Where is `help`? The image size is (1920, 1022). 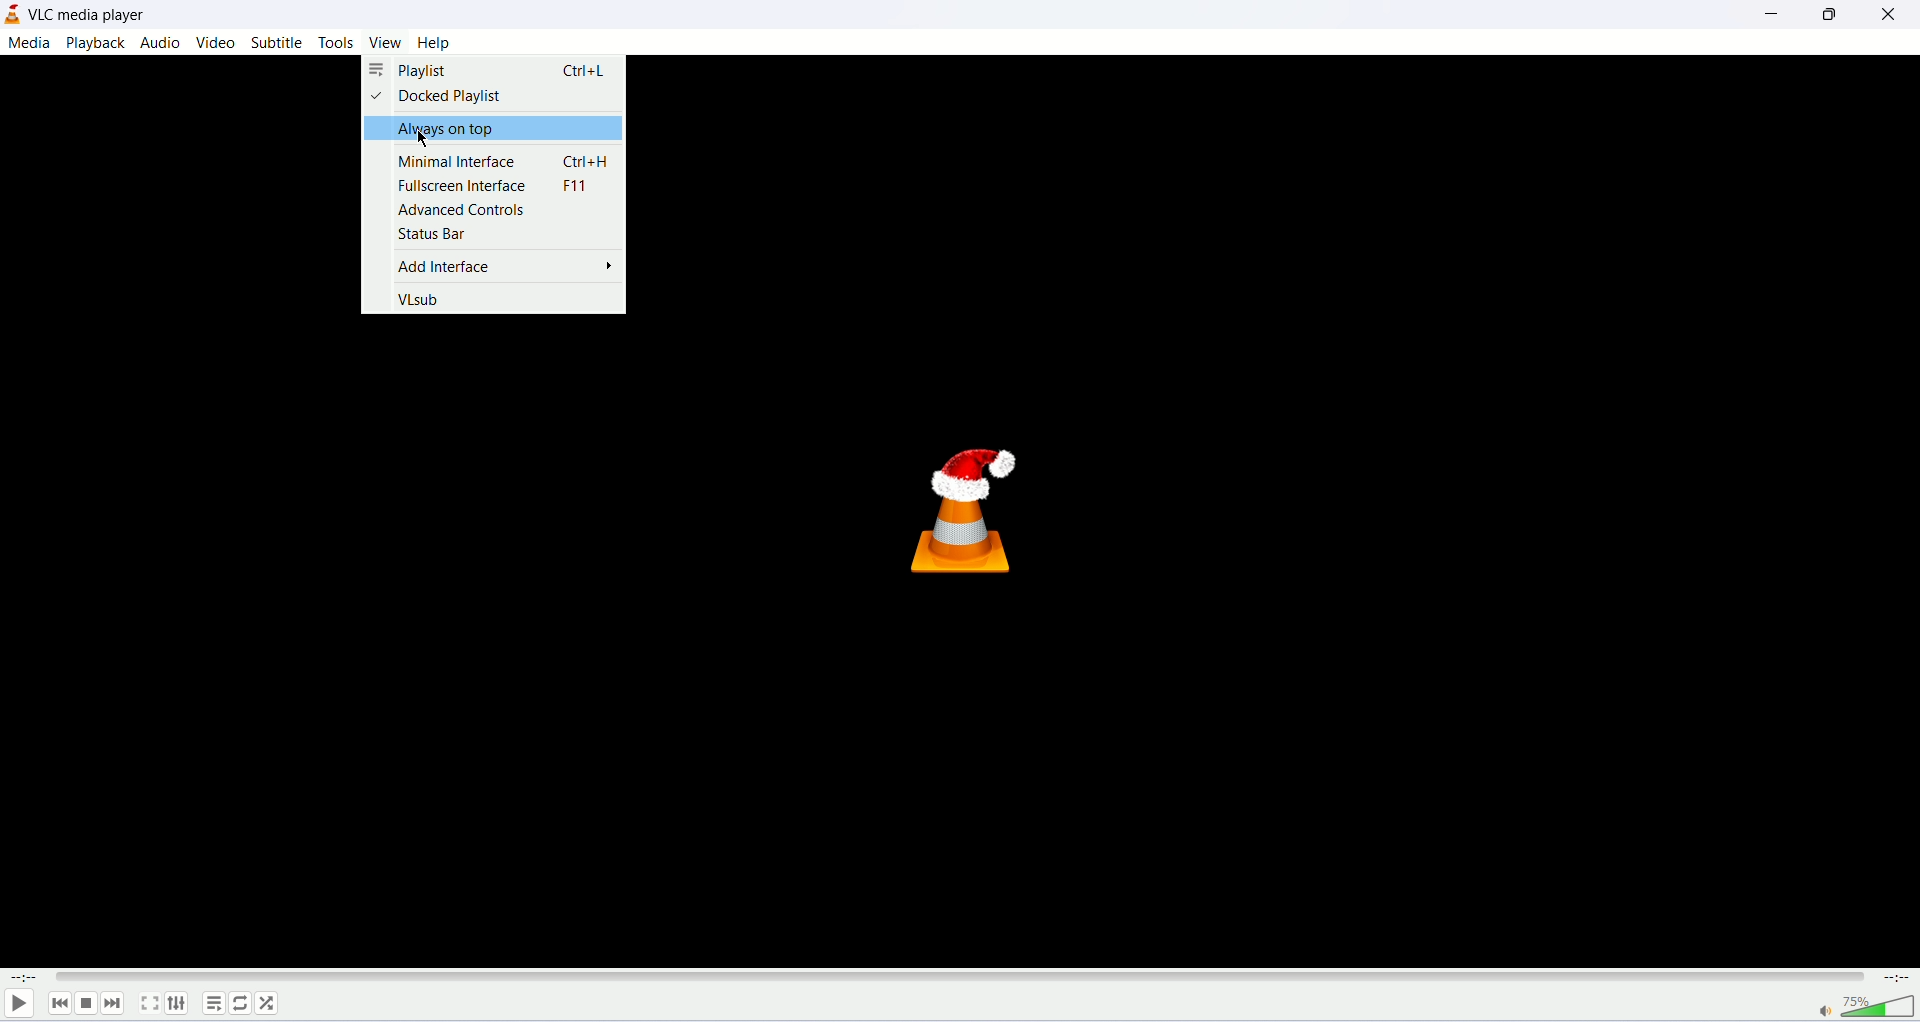
help is located at coordinates (434, 43).